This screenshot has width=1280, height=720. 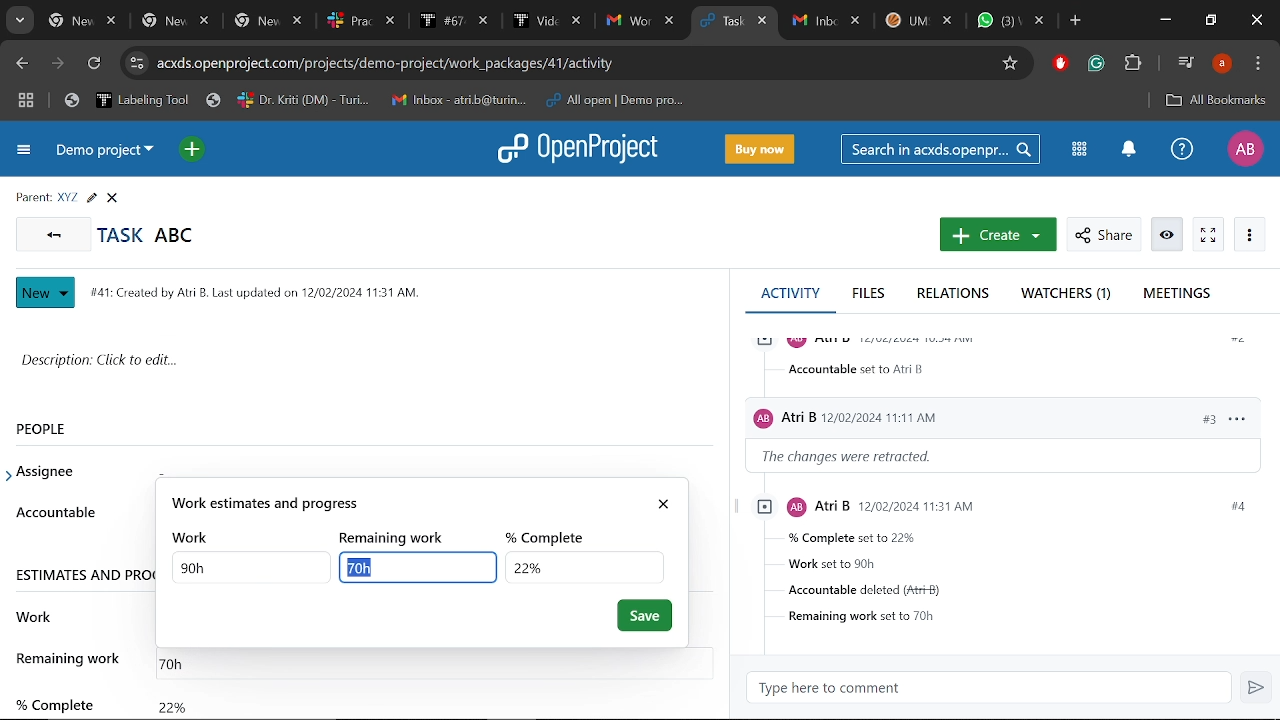 I want to click on % complete, so click(x=552, y=535).